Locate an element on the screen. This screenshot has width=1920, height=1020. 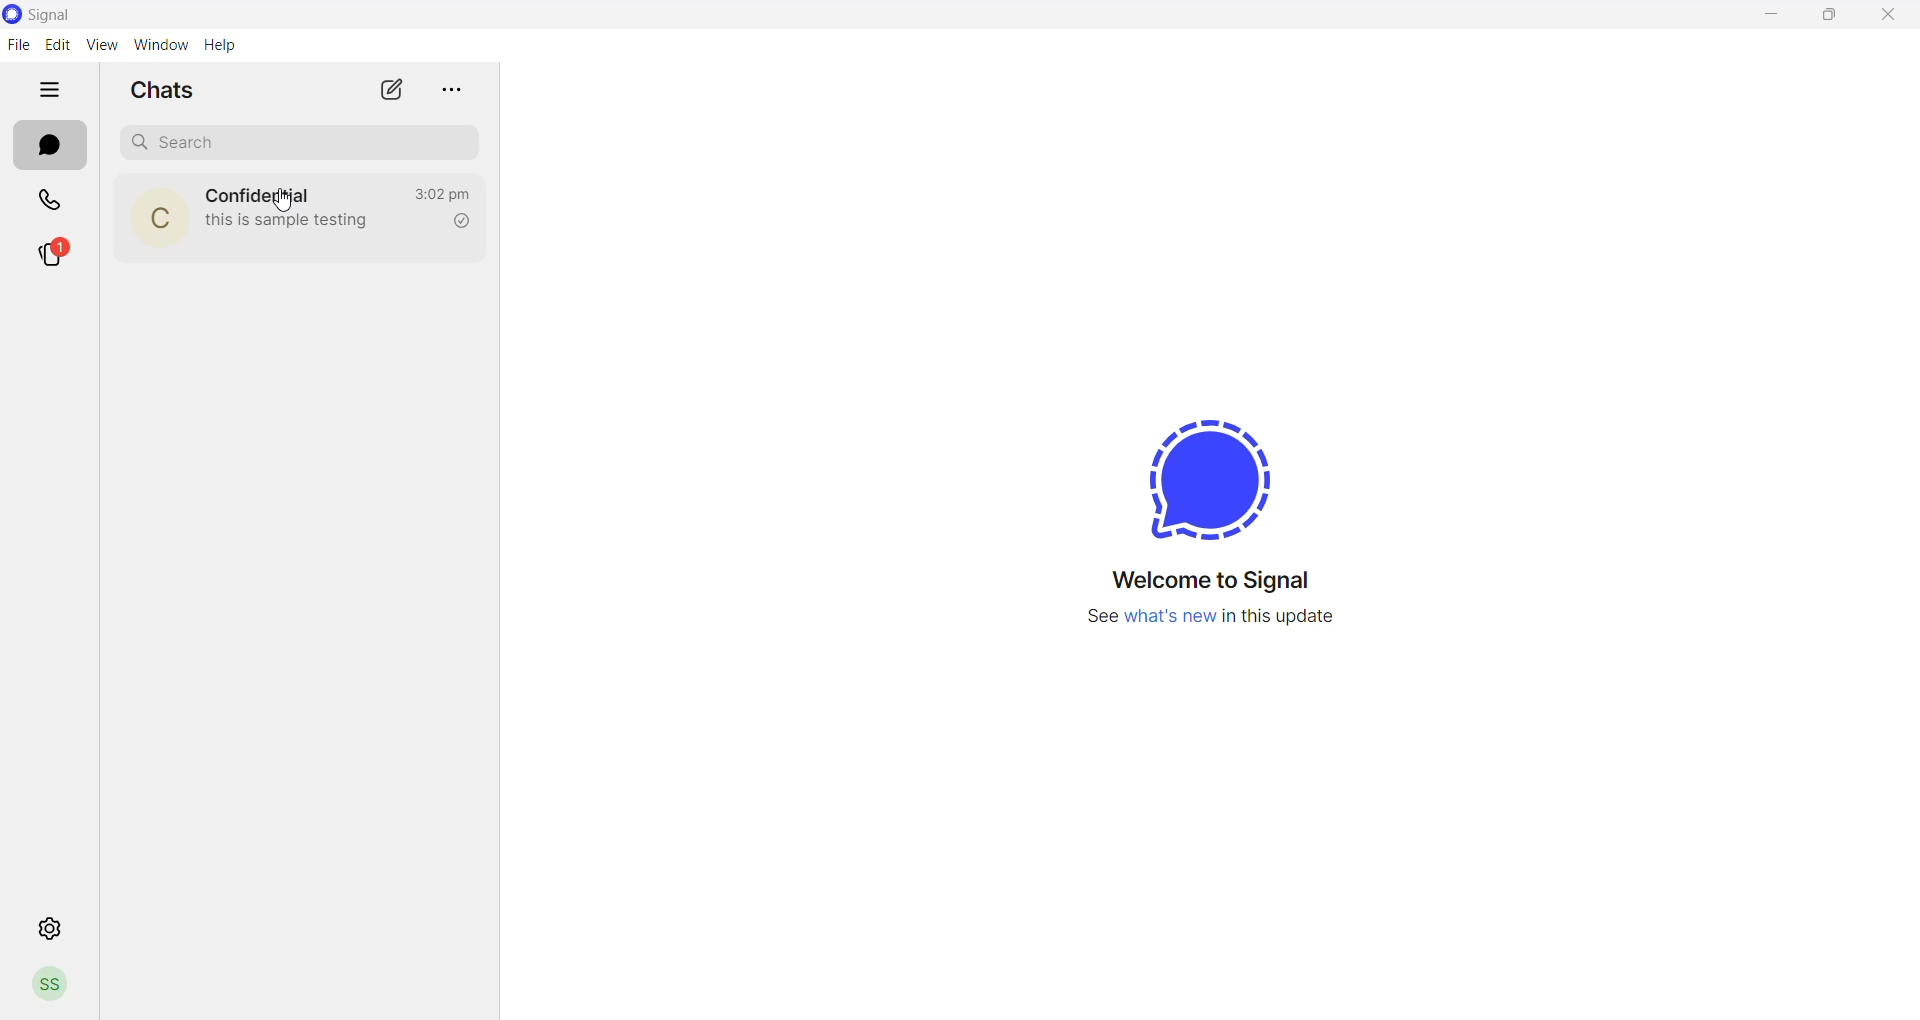
last active message is located at coordinates (439, 195).